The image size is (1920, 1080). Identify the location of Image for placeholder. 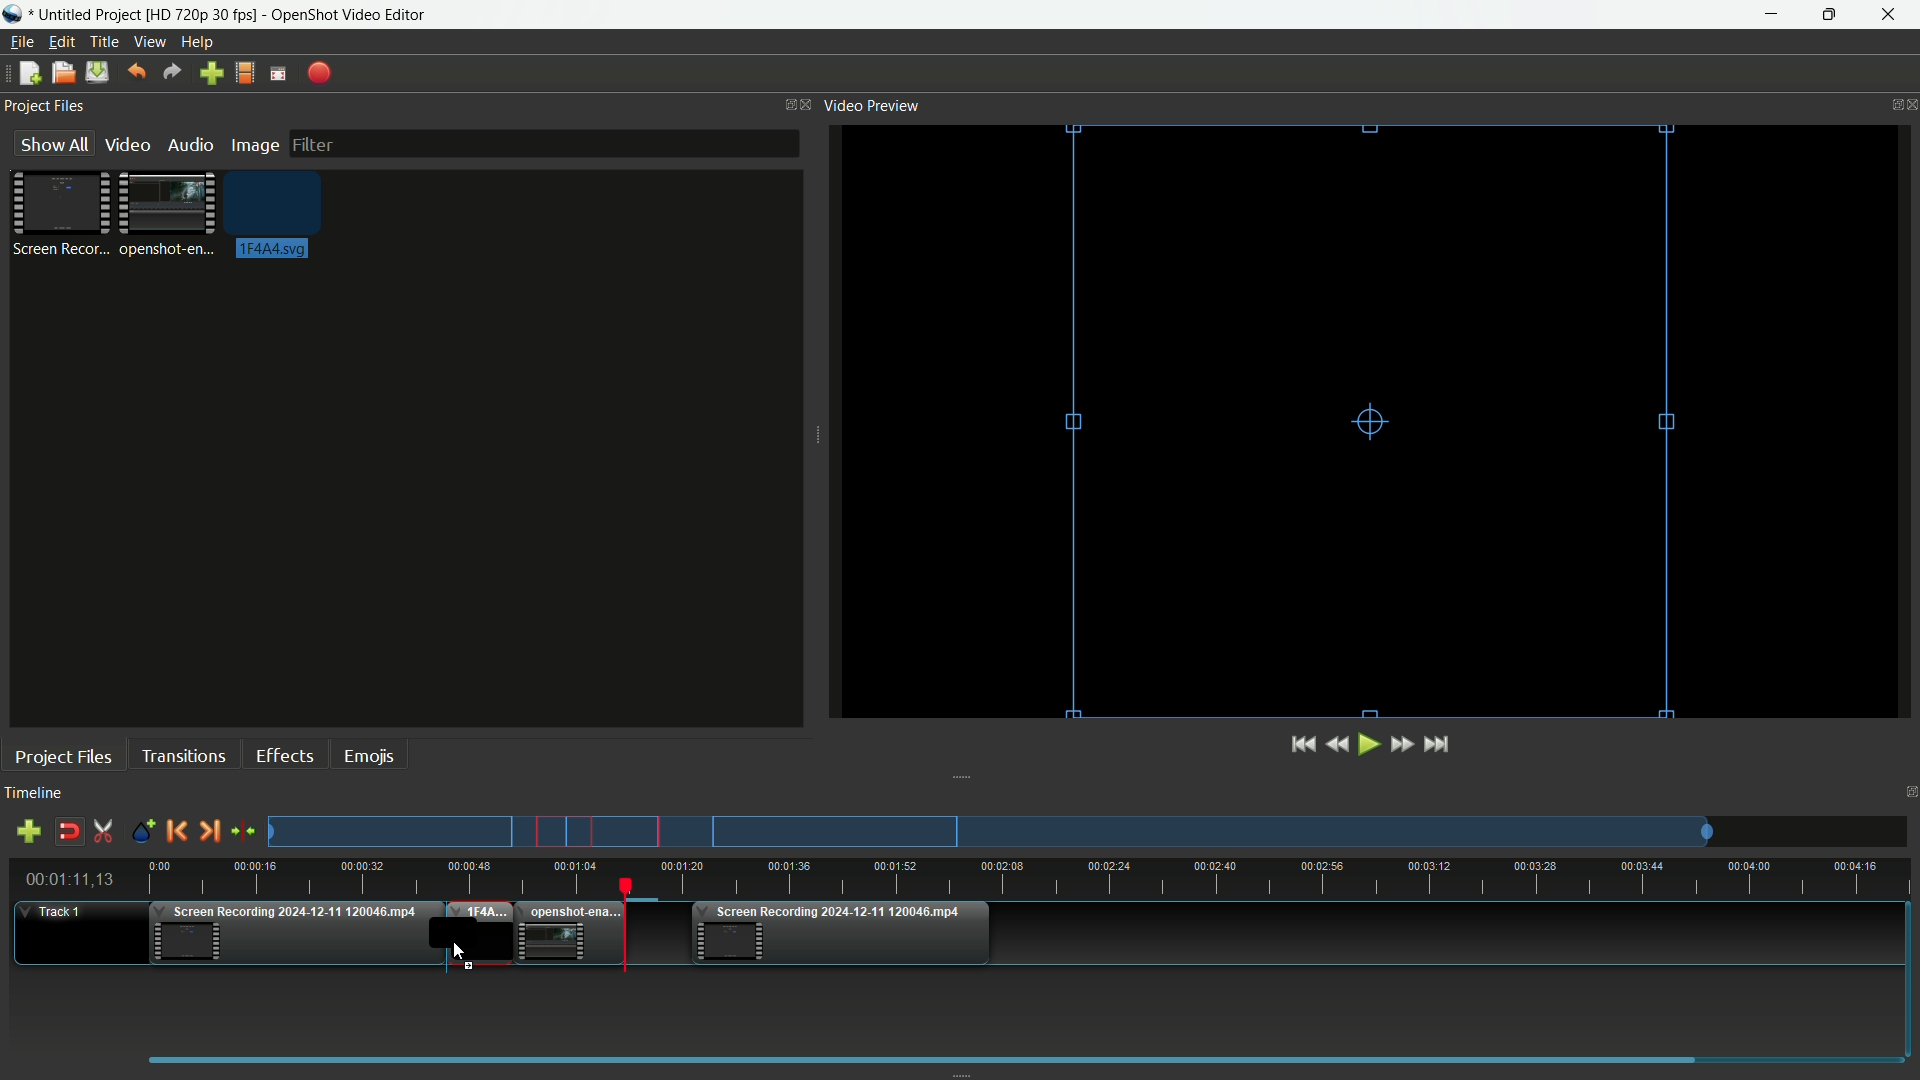
(268, 218).